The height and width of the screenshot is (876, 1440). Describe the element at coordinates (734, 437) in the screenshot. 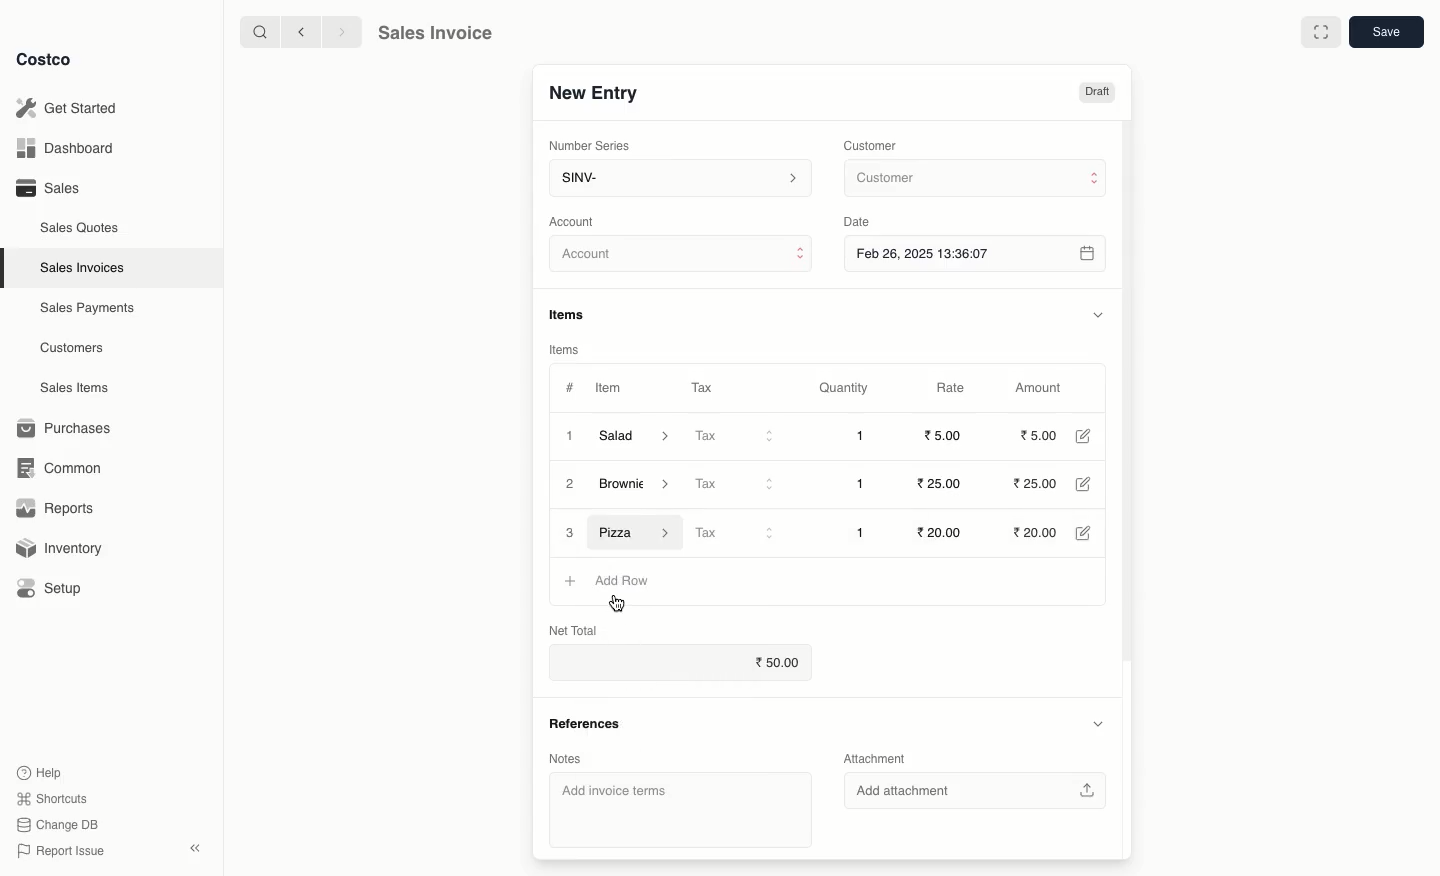

I see `Tax` at that location.